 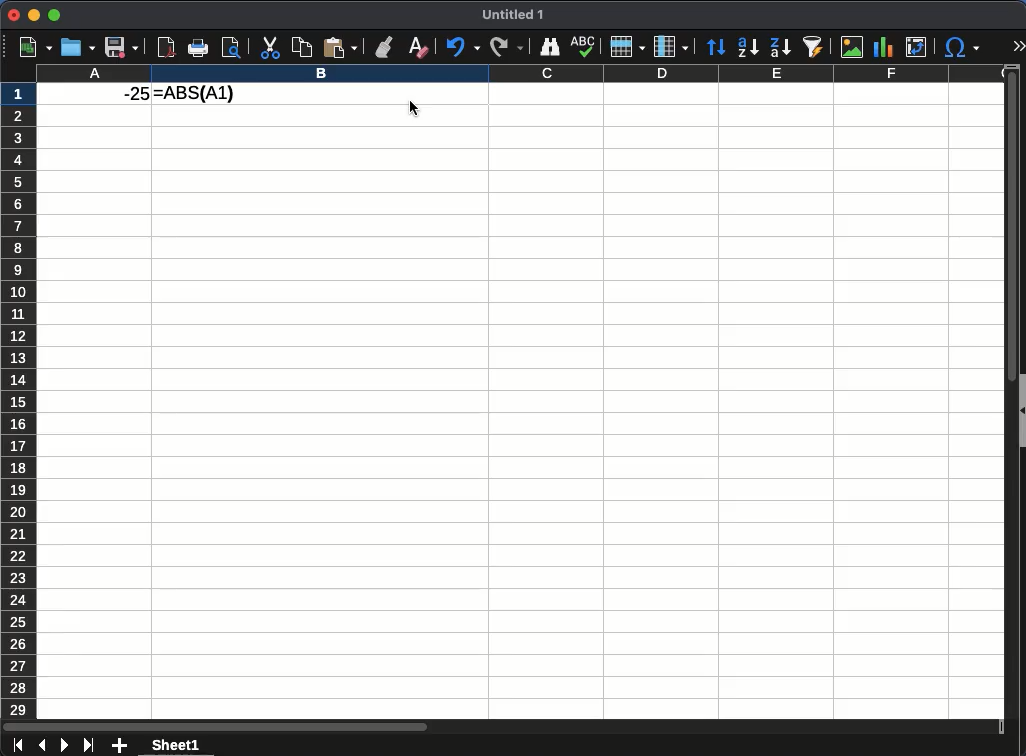 What do you see at coordinates (1020, 409) in the screenshot?
I see `collapse` at bounding box center [1020, 409].